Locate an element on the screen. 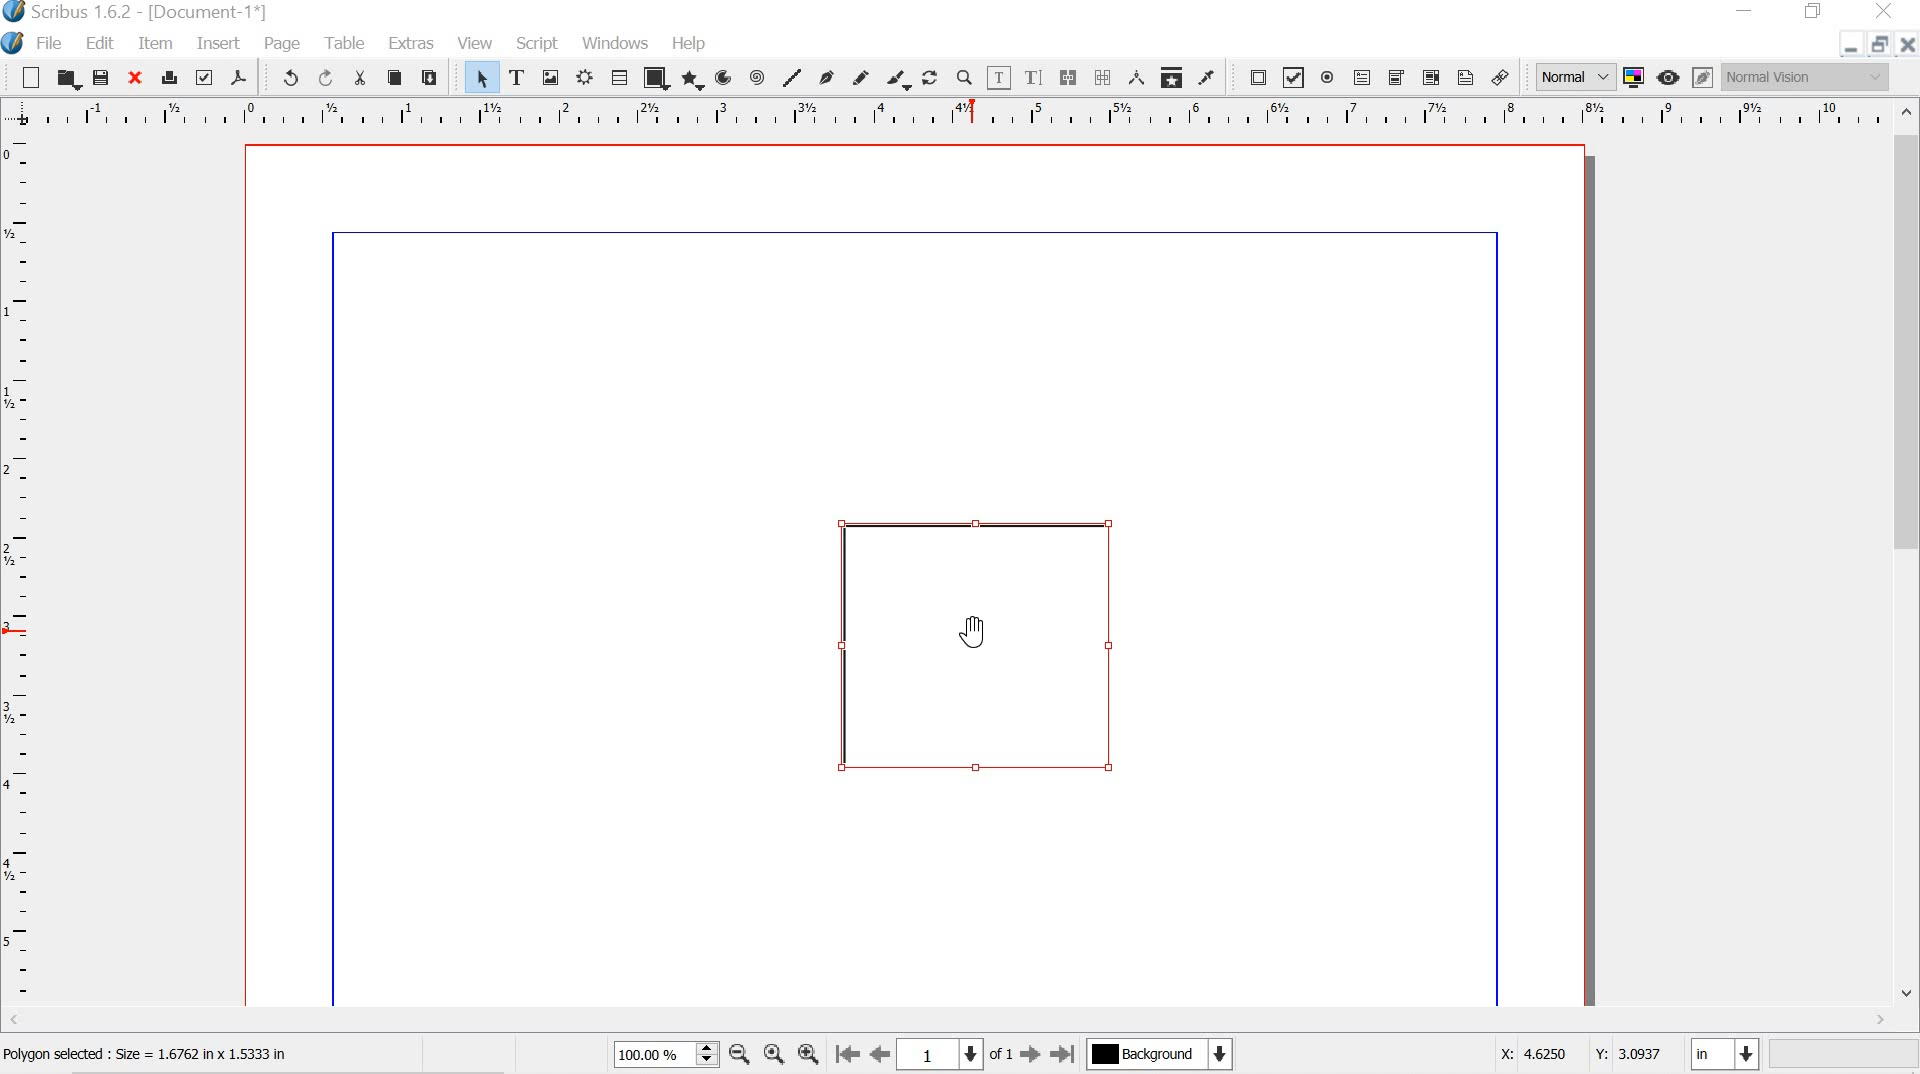 The height and width of the screenshot is (1074, 1920). pdf radio button is located at coordinates (1327, 80).